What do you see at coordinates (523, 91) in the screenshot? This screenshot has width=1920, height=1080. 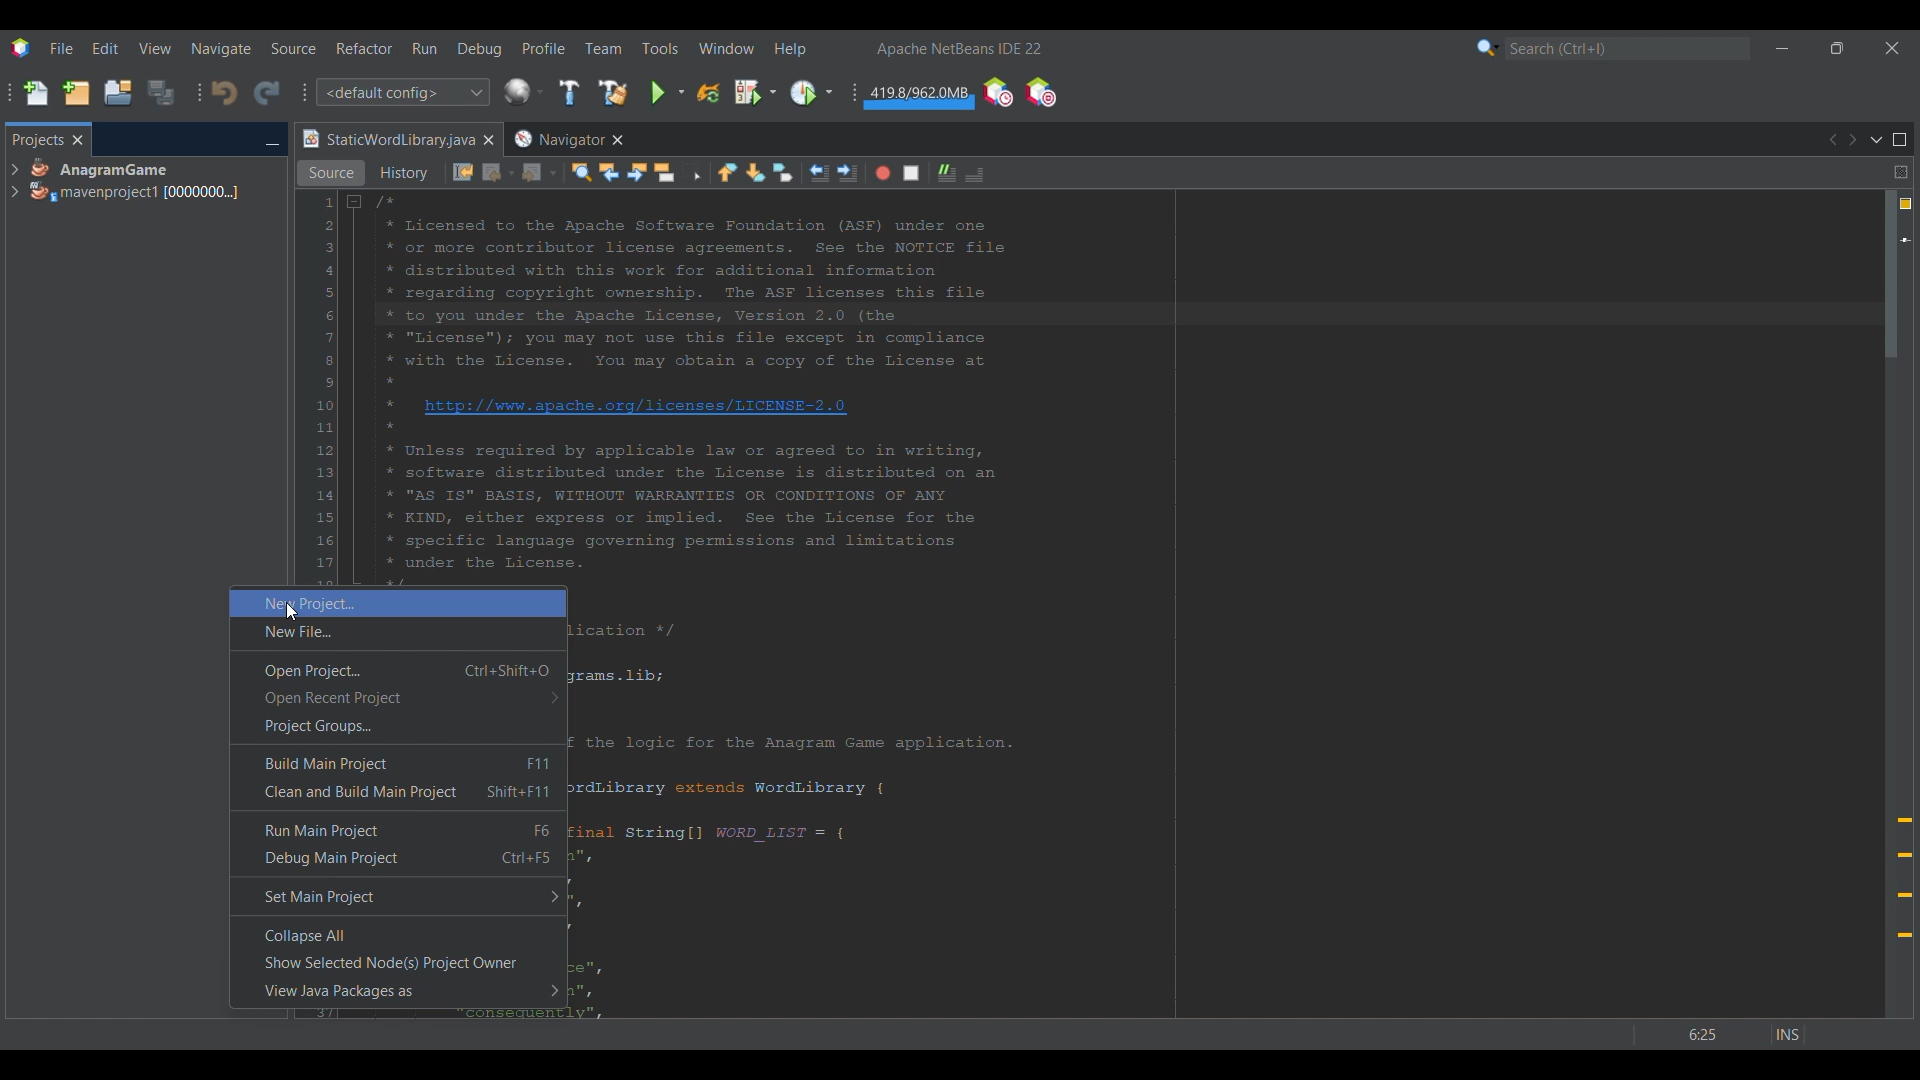 I see `Configure window` at bounding box center [523, 91].